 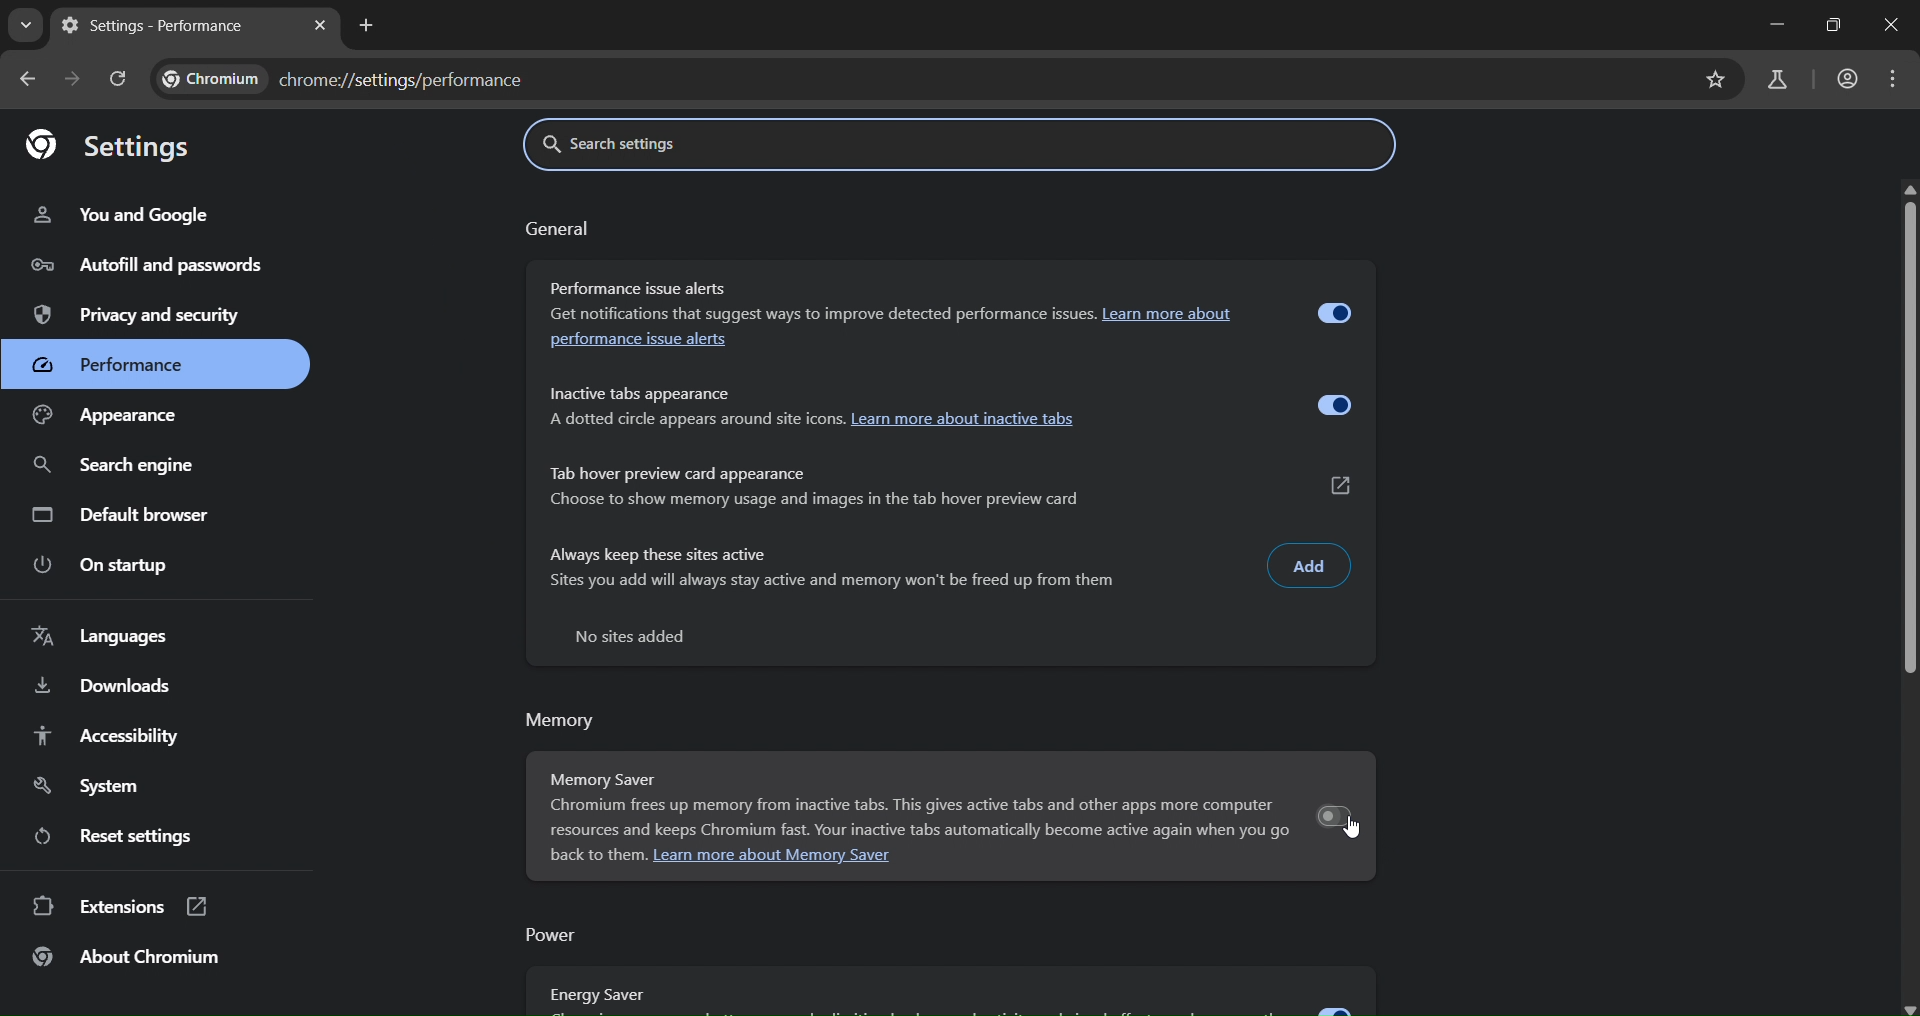 I want to click on On Startup, so click(x=113, y=566).